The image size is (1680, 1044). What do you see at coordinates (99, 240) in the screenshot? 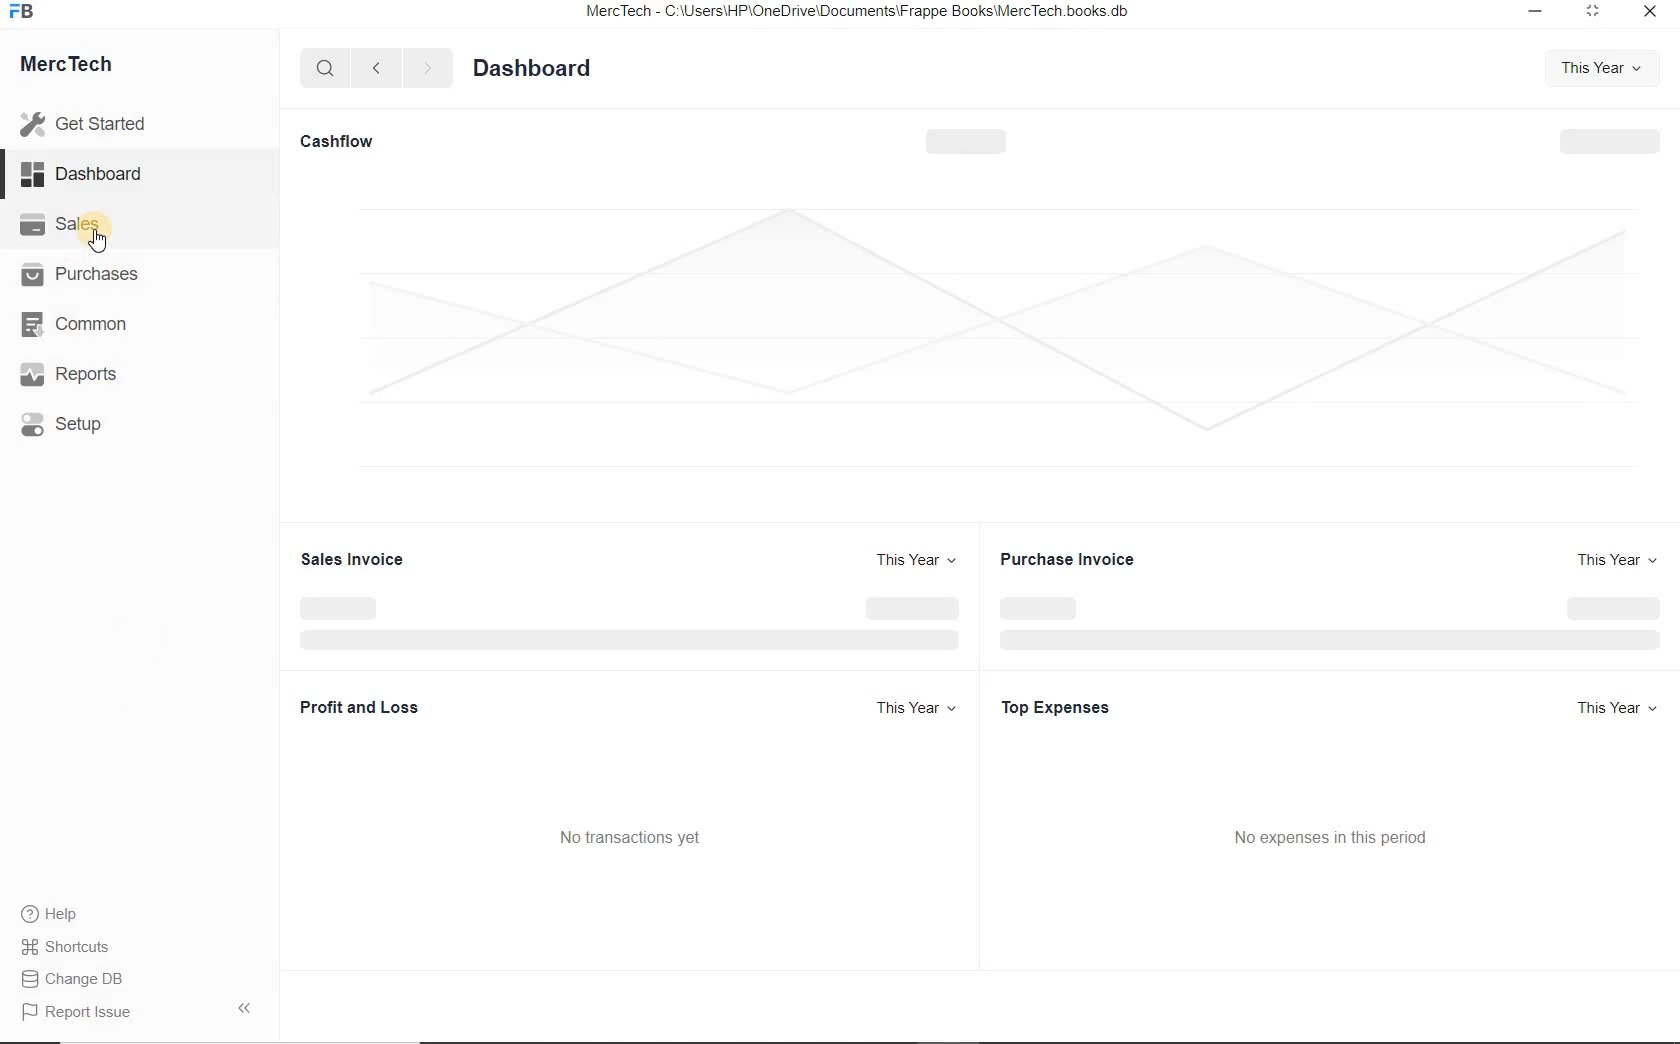
I see `Cursor` at bounding box center [99, 240].